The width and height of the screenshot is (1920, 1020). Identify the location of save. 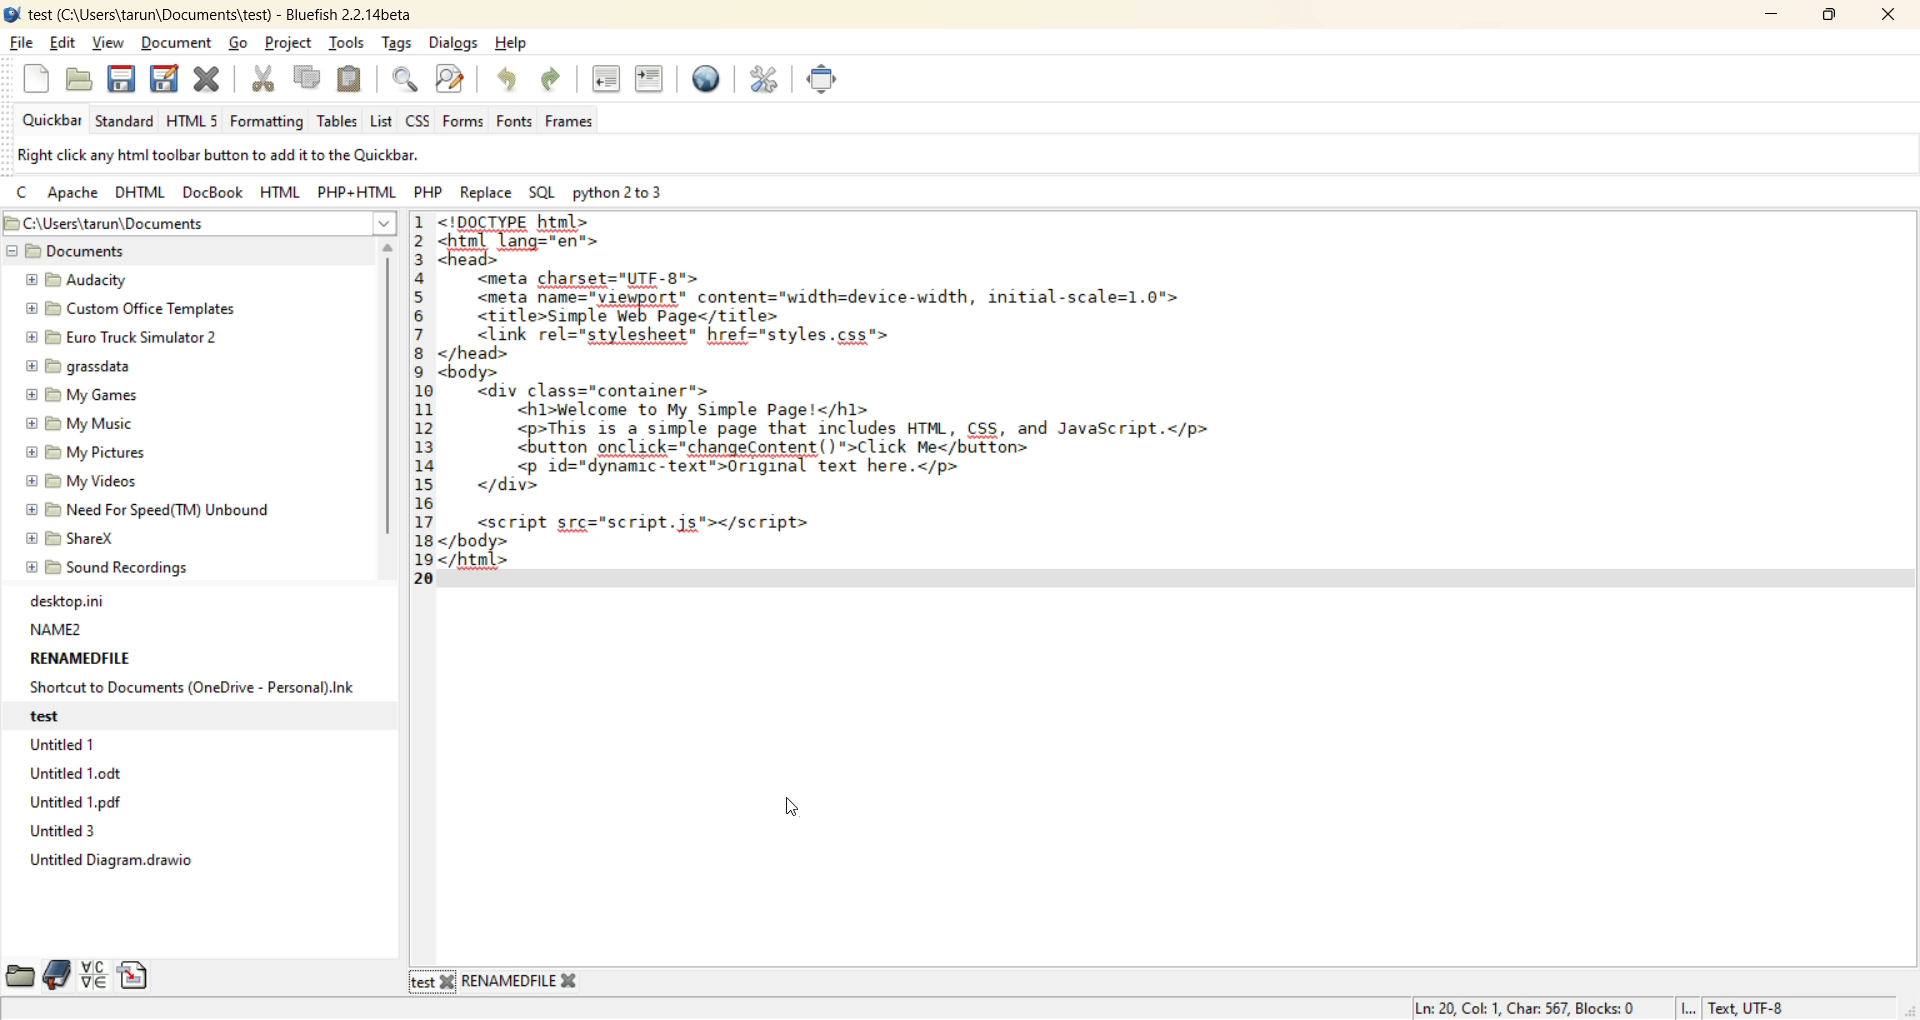
(121, 80).